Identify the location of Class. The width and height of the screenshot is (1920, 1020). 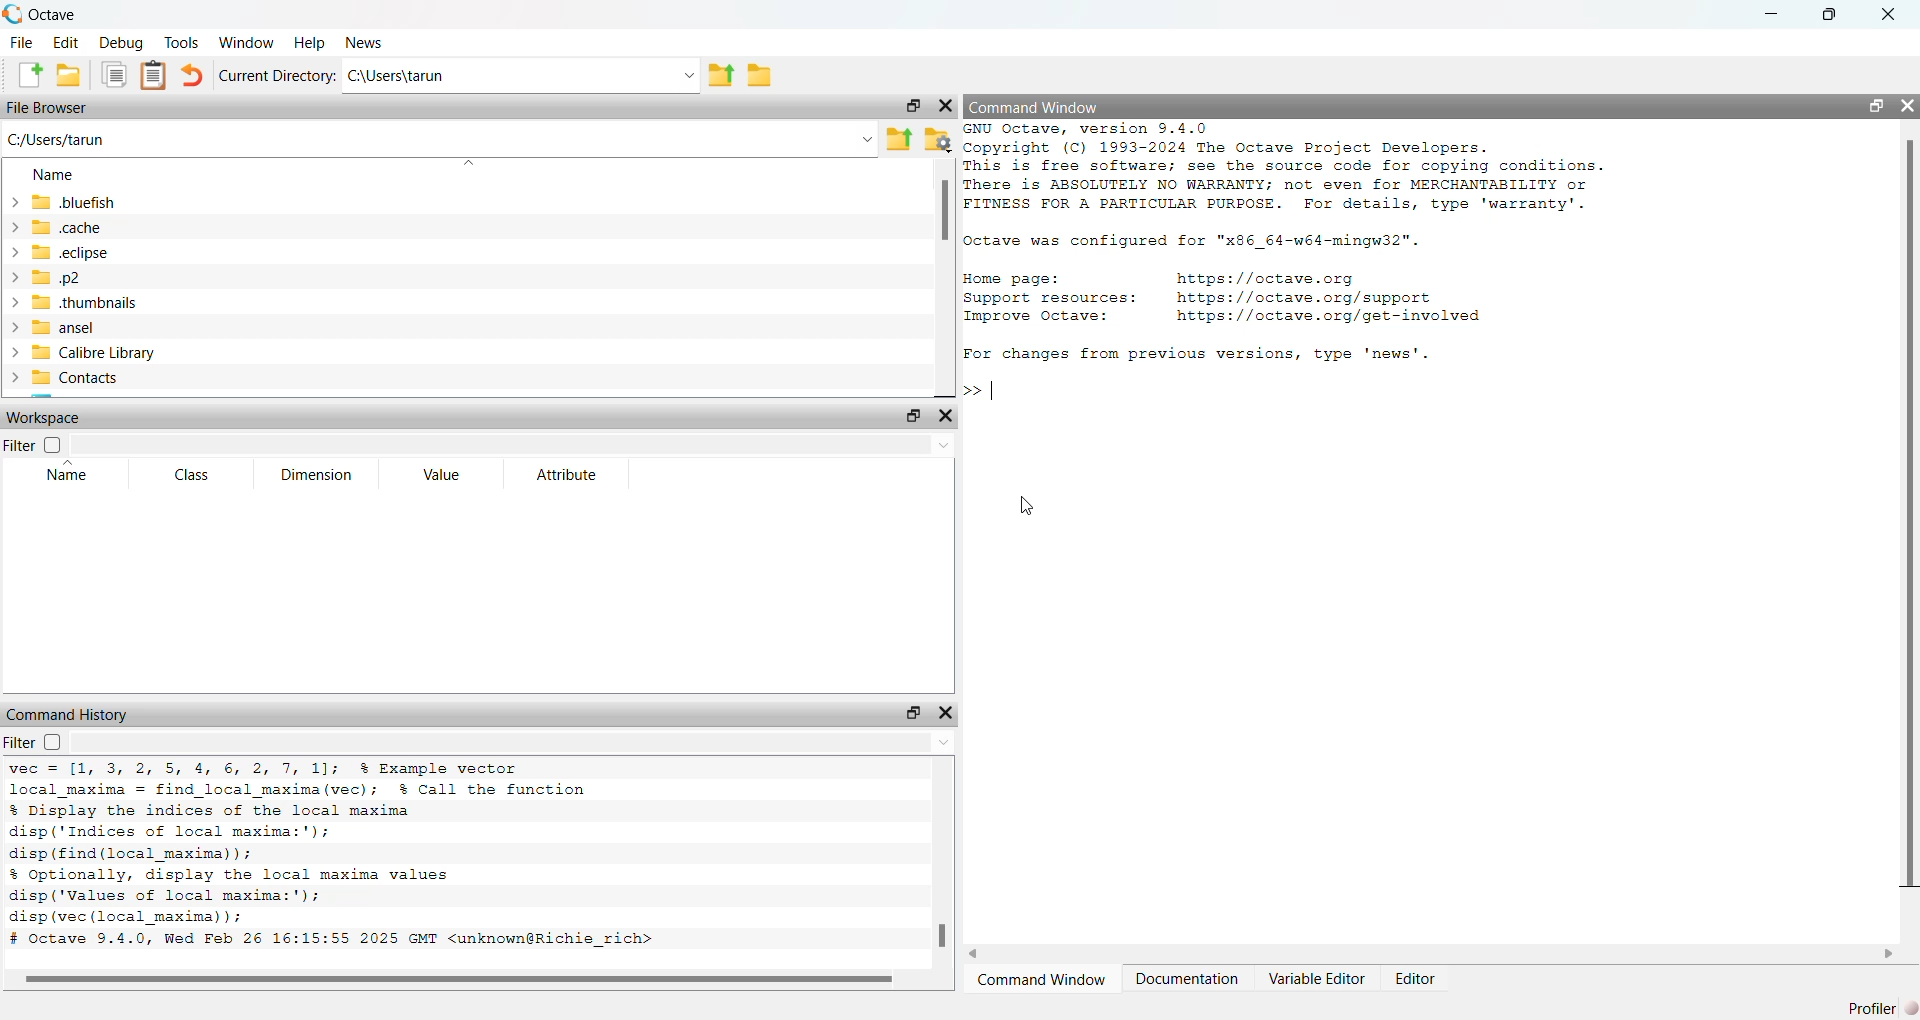
(191, 476).